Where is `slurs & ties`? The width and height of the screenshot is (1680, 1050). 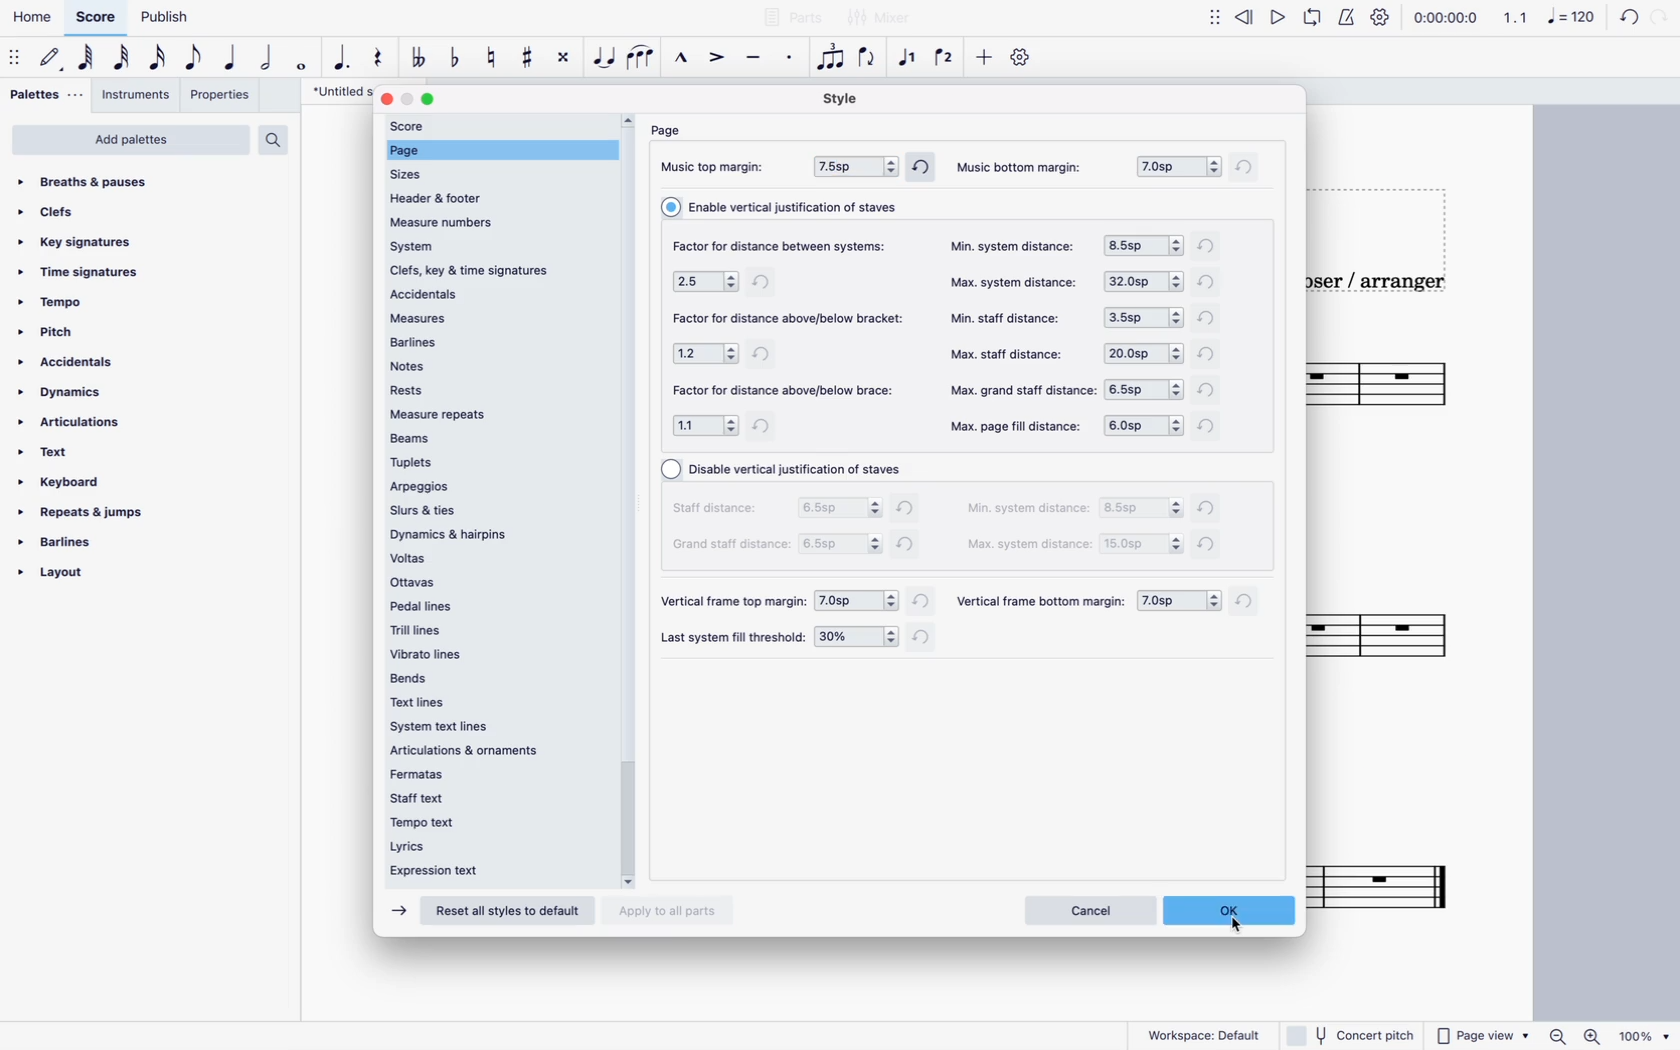
slurs & ties is located at coordinates (494, 510).